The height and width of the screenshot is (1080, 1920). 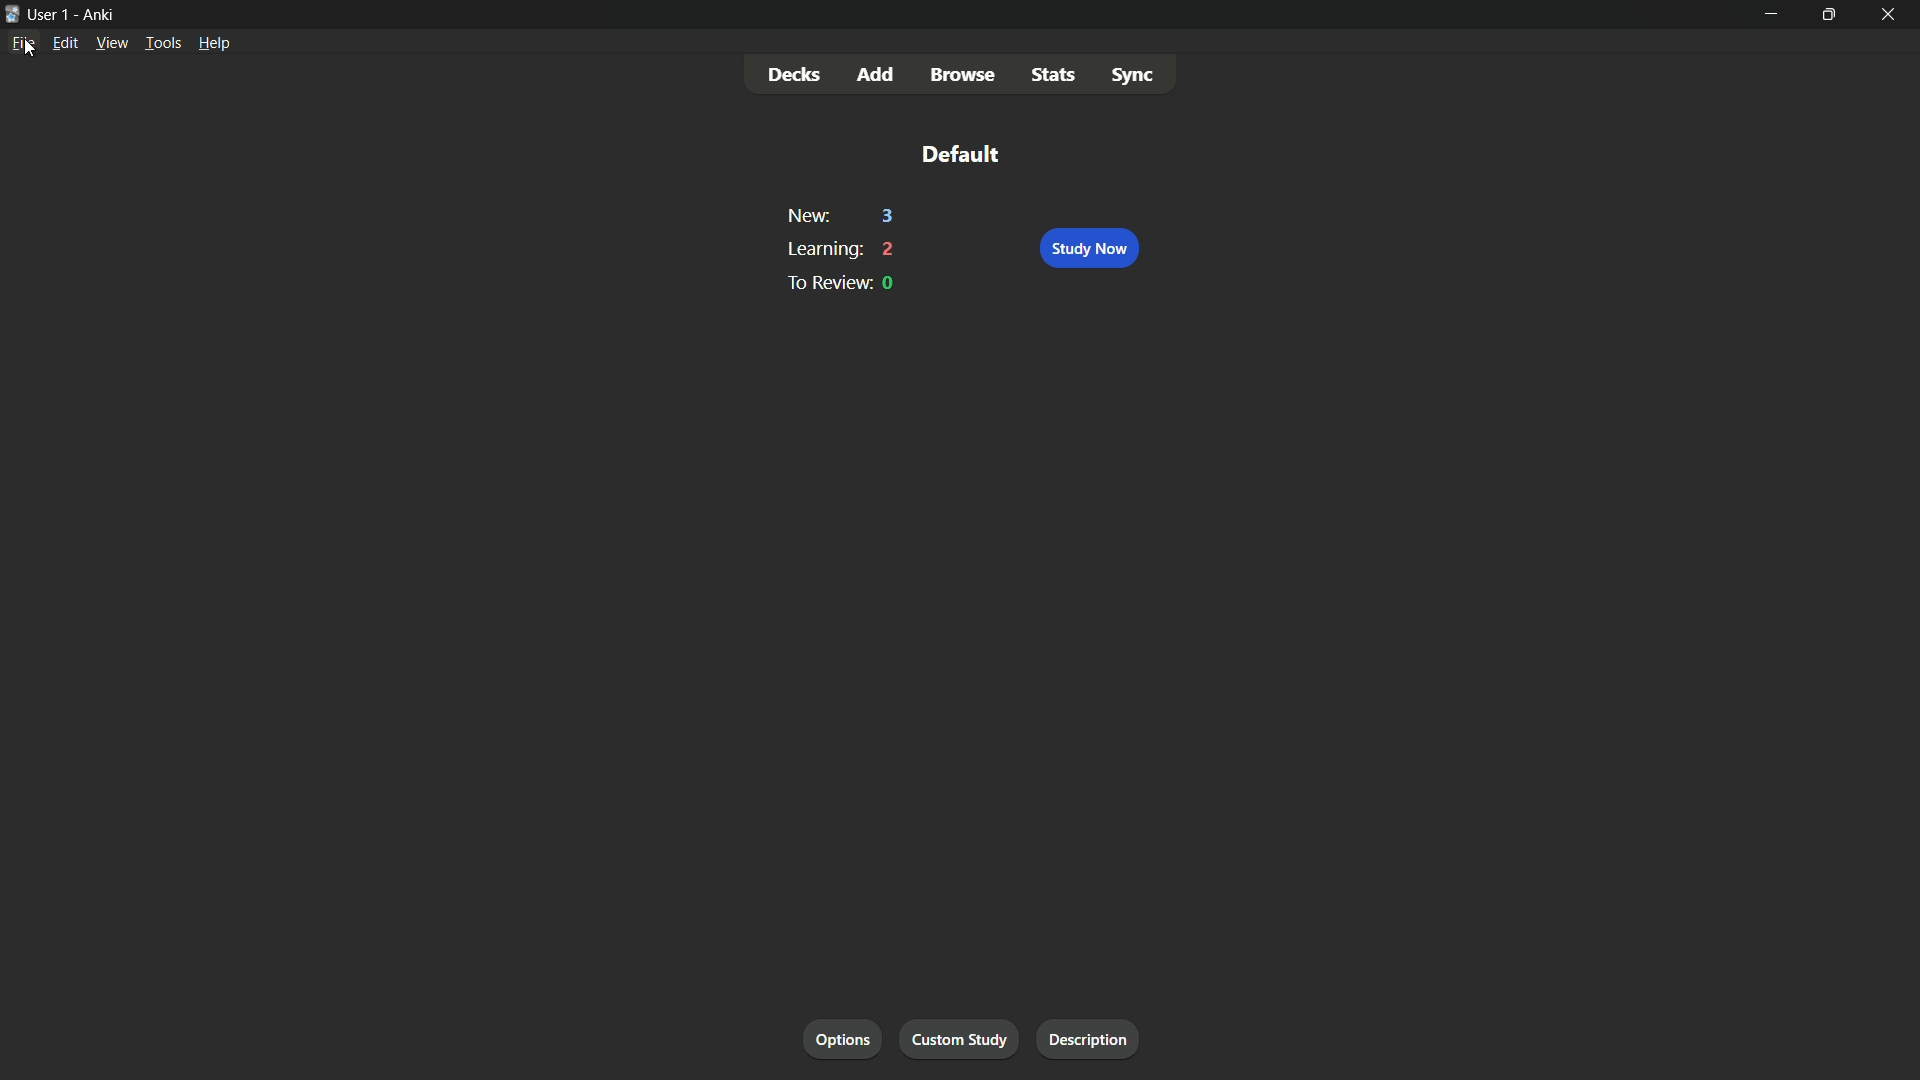 What do you see at coordinates (890, 284) in the screenshot?
I see `0` at bounding box center [890, 284].